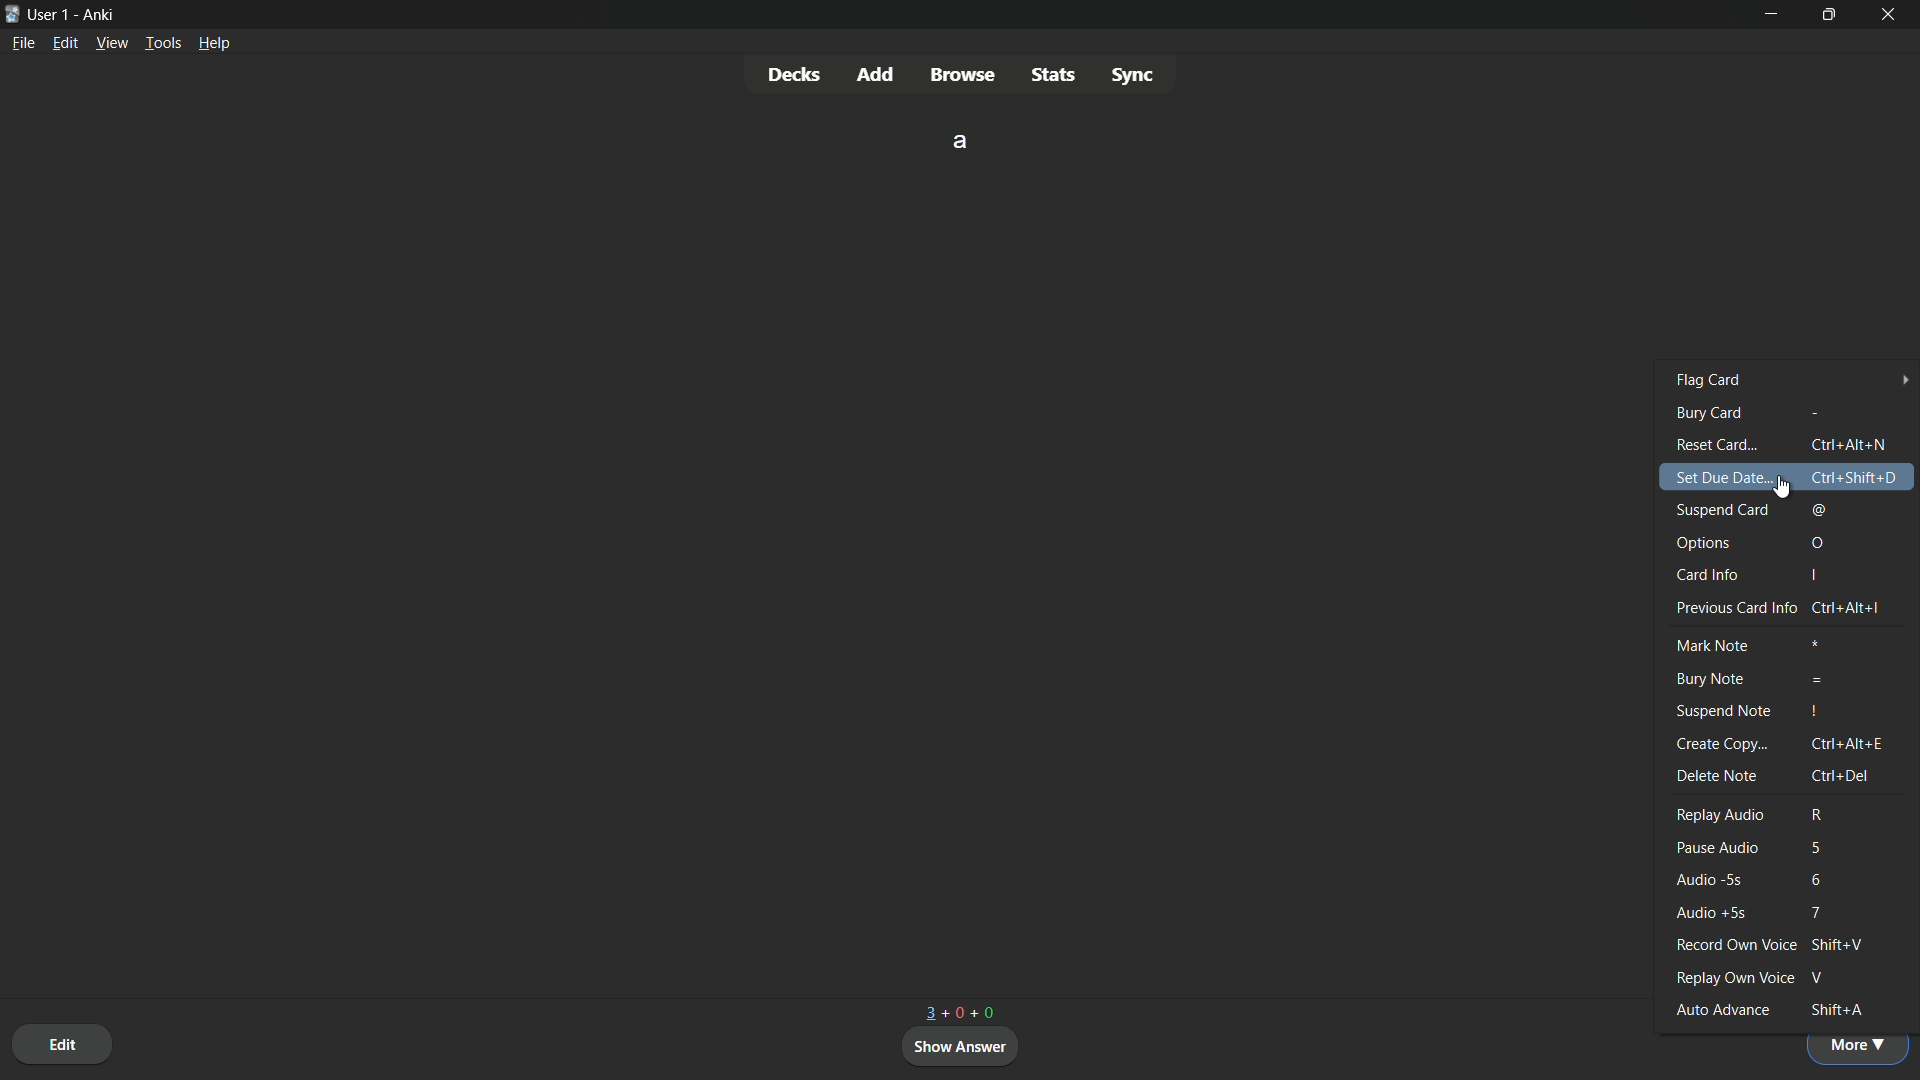 This screenshot has height=1080, width=1920. I want to click on close app, so click(1892, 15).